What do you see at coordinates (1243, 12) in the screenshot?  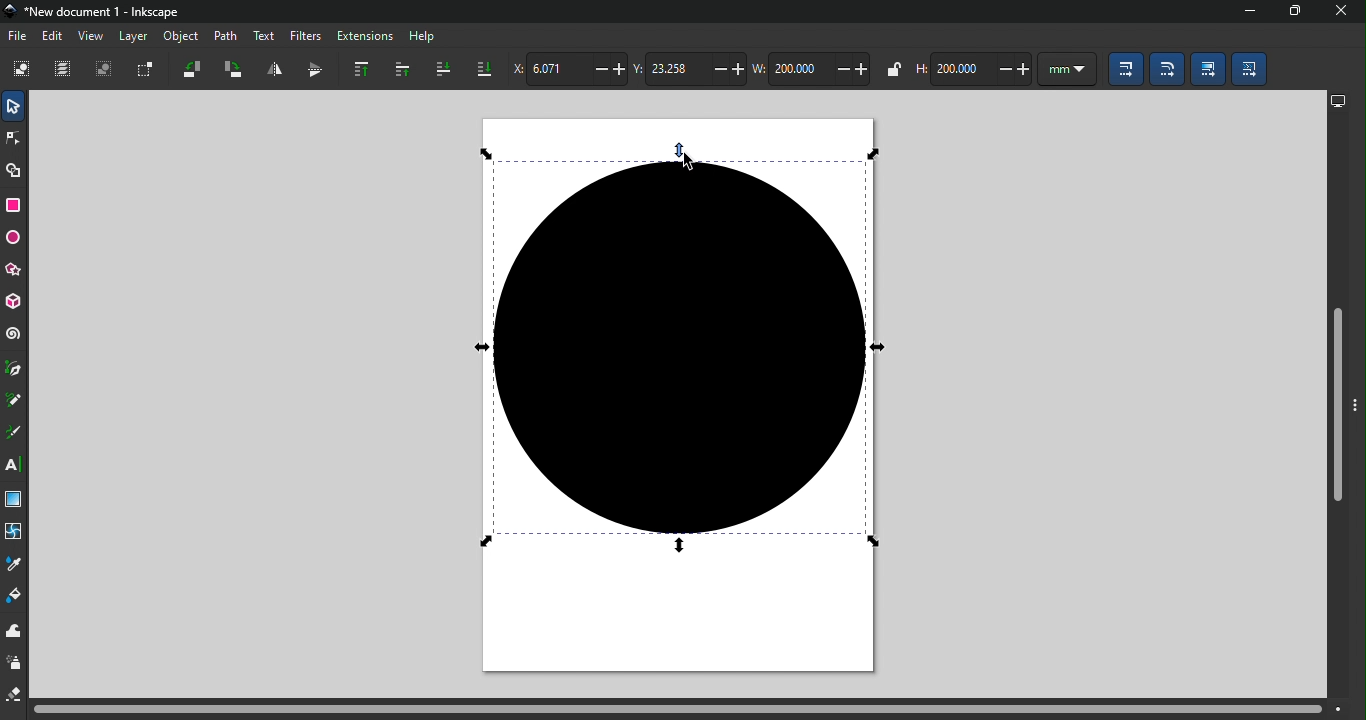 I see `Minimize` at bounding box center [1243, 12].